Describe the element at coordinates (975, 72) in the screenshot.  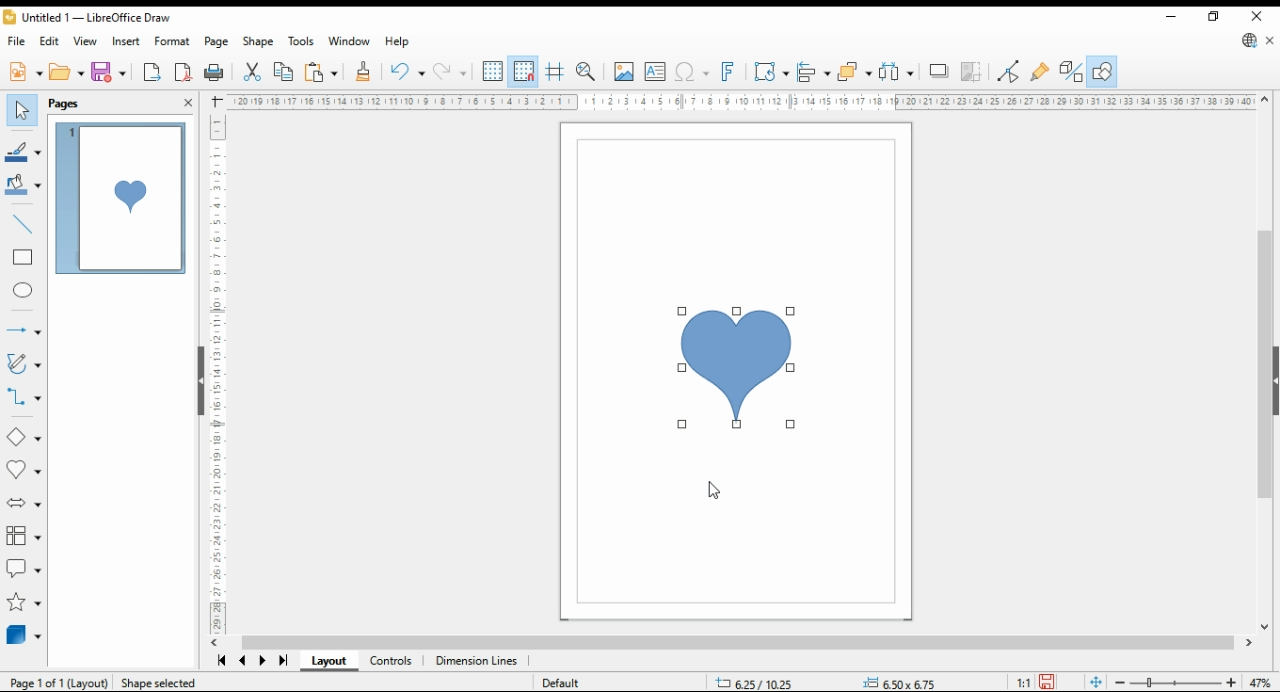
I see `crop` at that location.